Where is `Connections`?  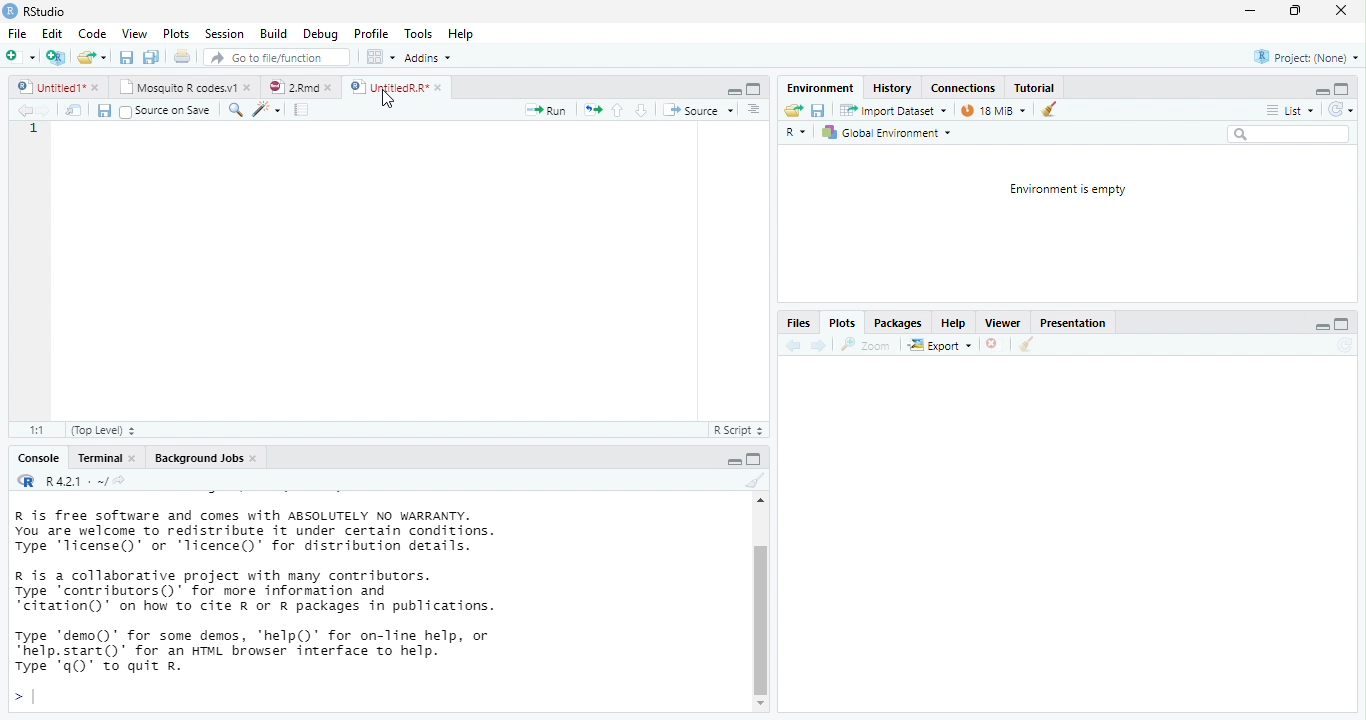 Connections is located at coordinates (962, 88).